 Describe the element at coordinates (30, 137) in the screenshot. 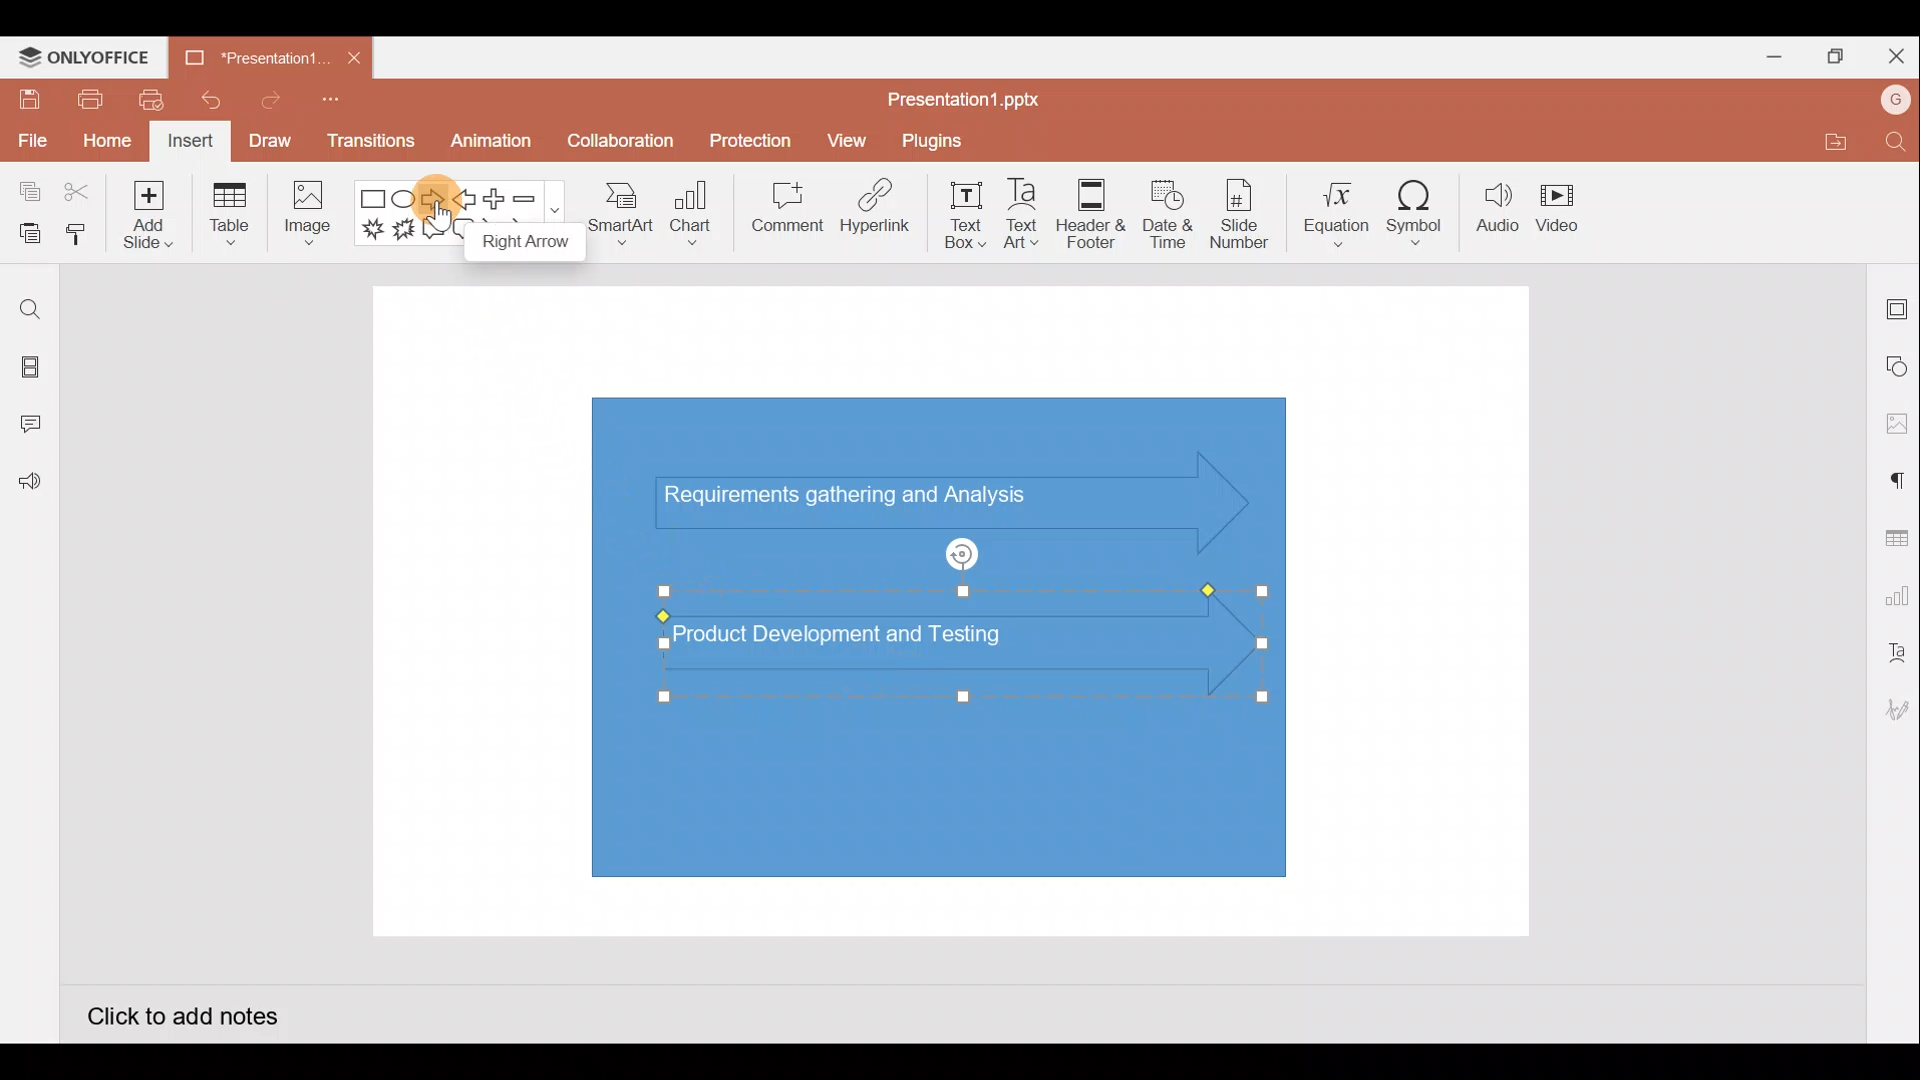

I see `File` at that location.